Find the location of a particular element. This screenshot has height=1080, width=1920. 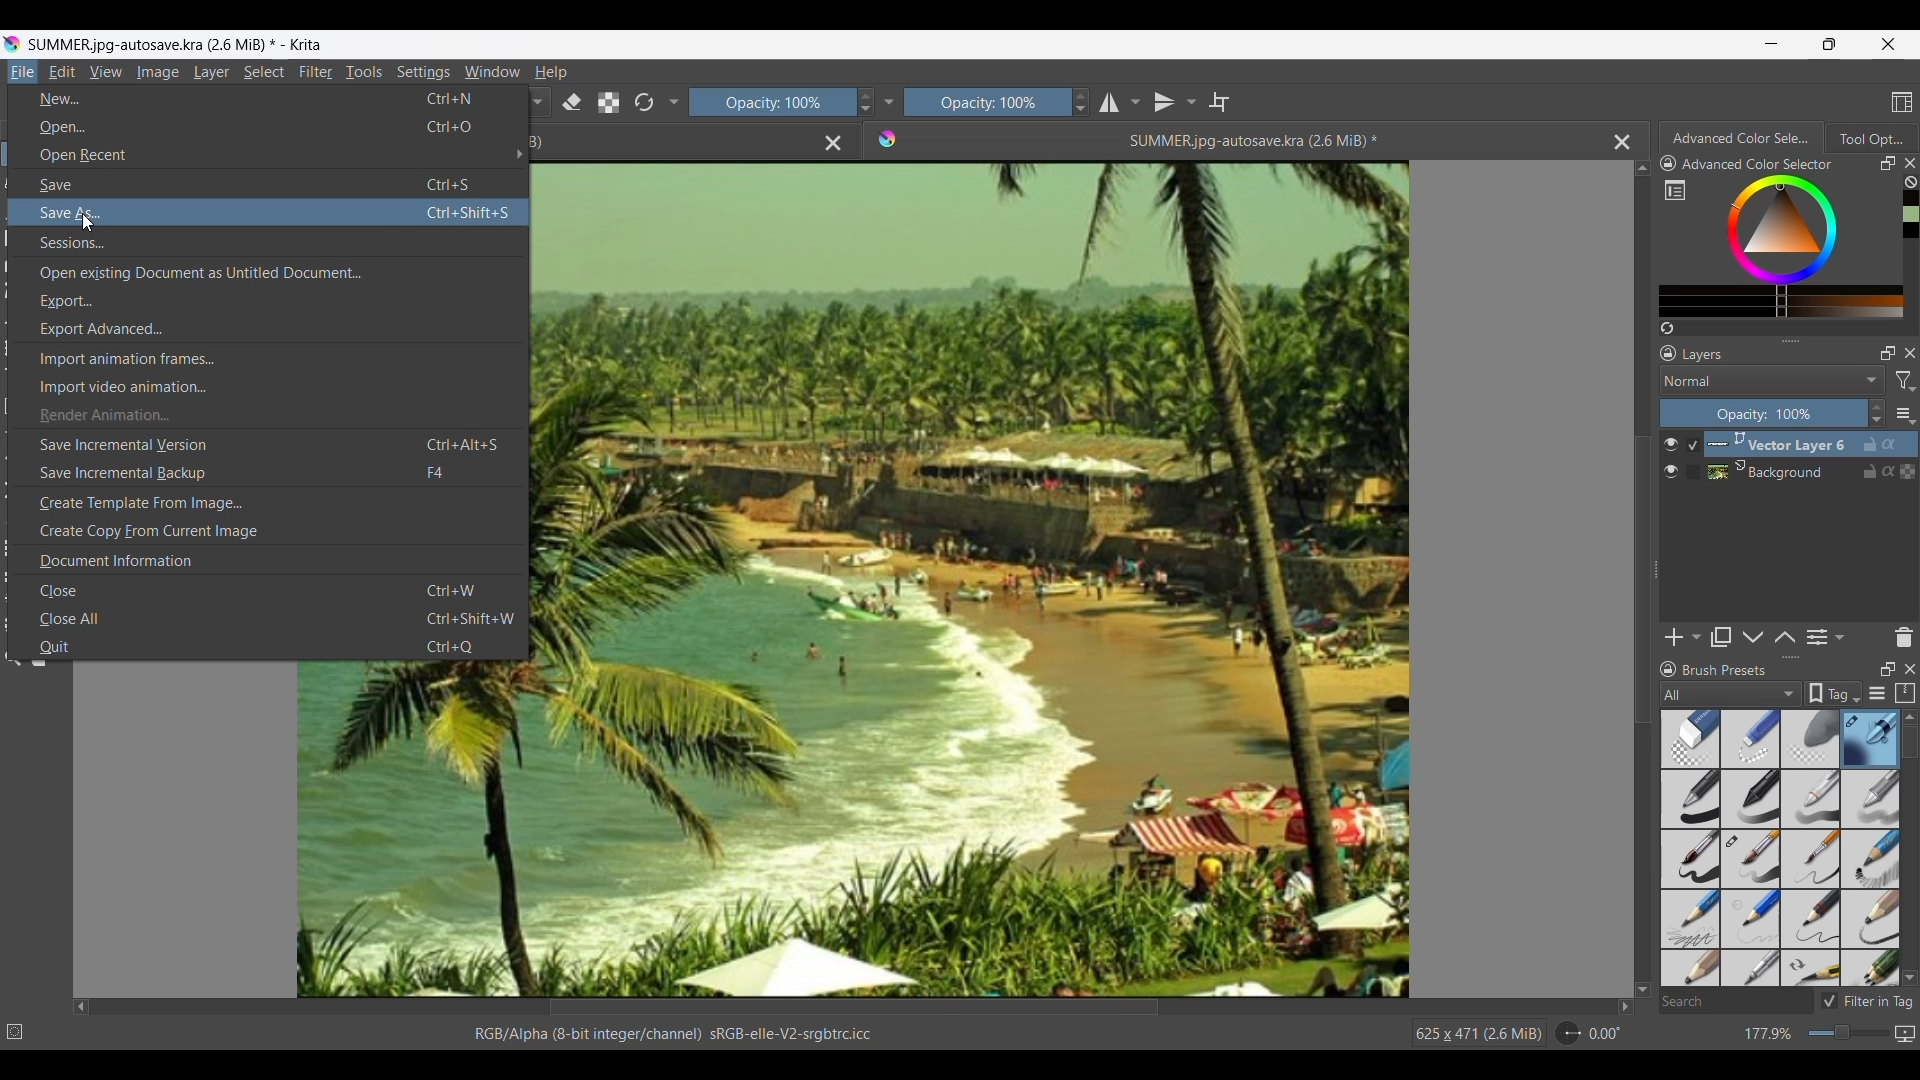

Save incremental version is located at coordinates (269, 445).